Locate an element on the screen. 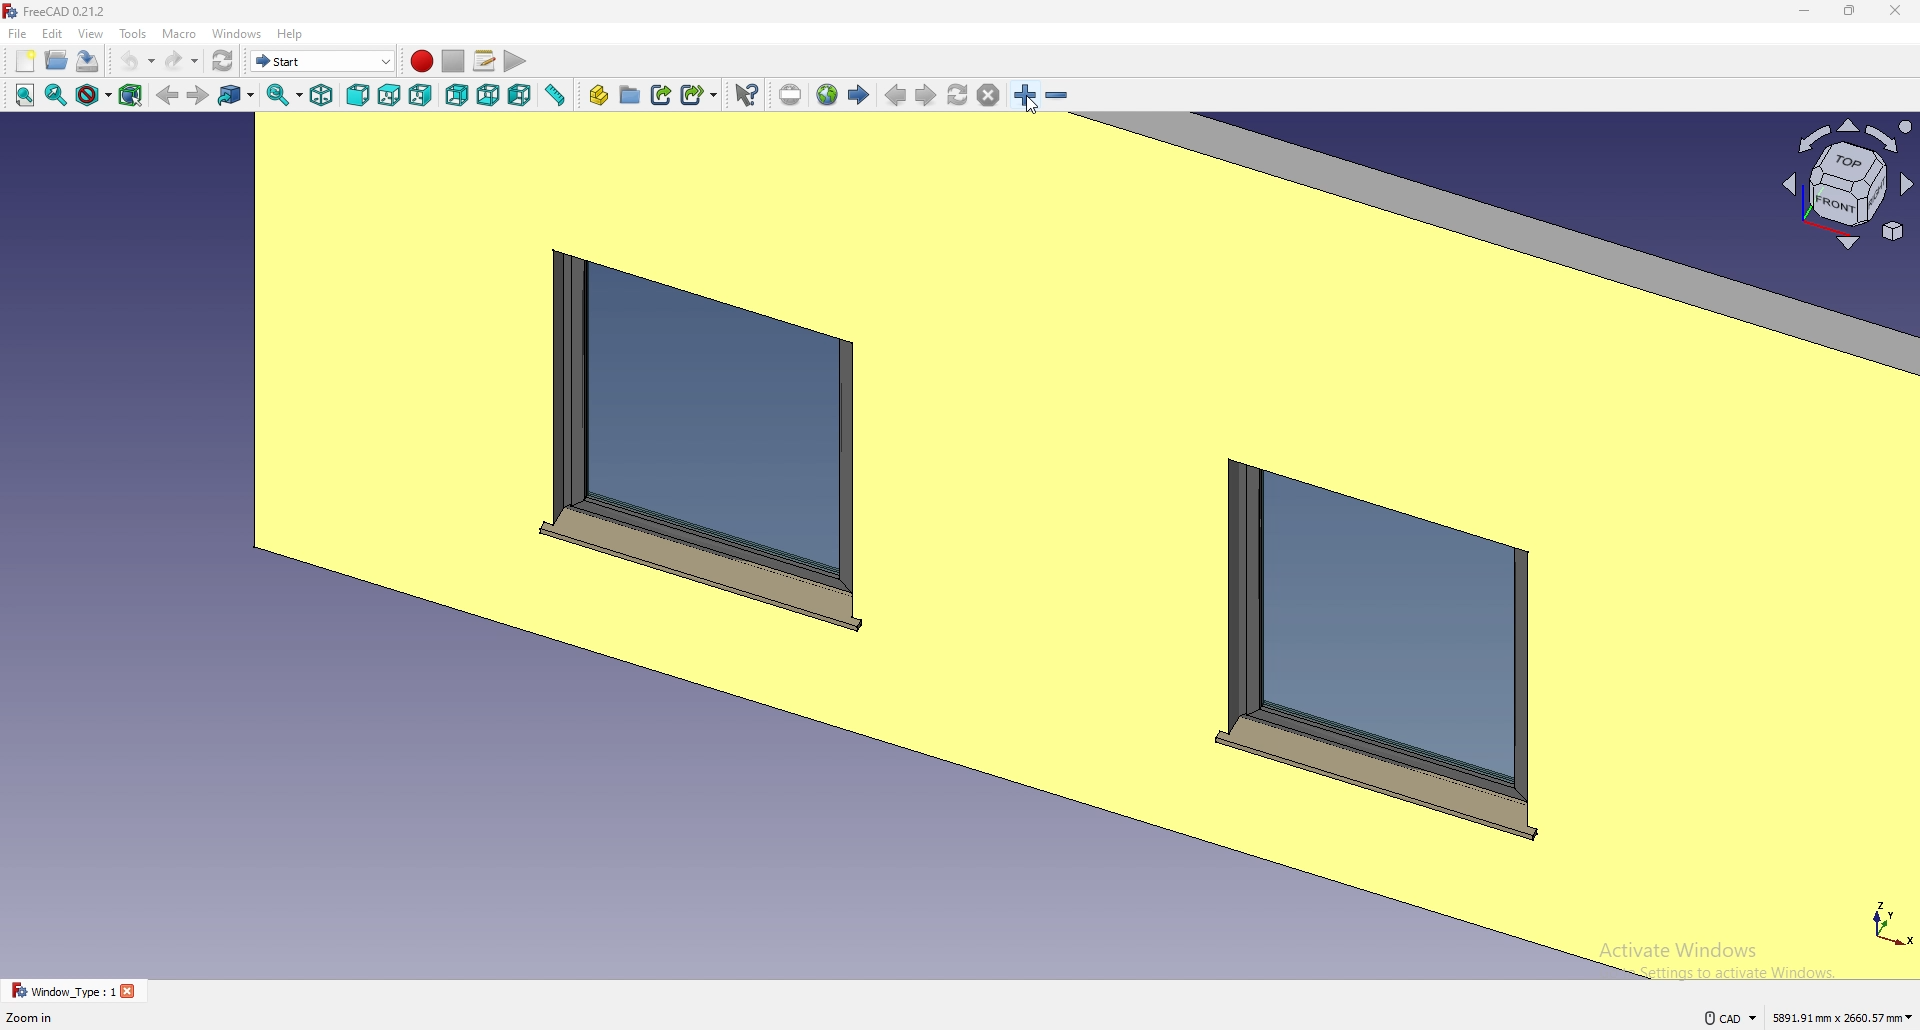 This screenshot has width=1920, height=1030. next page is located at coordinates (927, 96).